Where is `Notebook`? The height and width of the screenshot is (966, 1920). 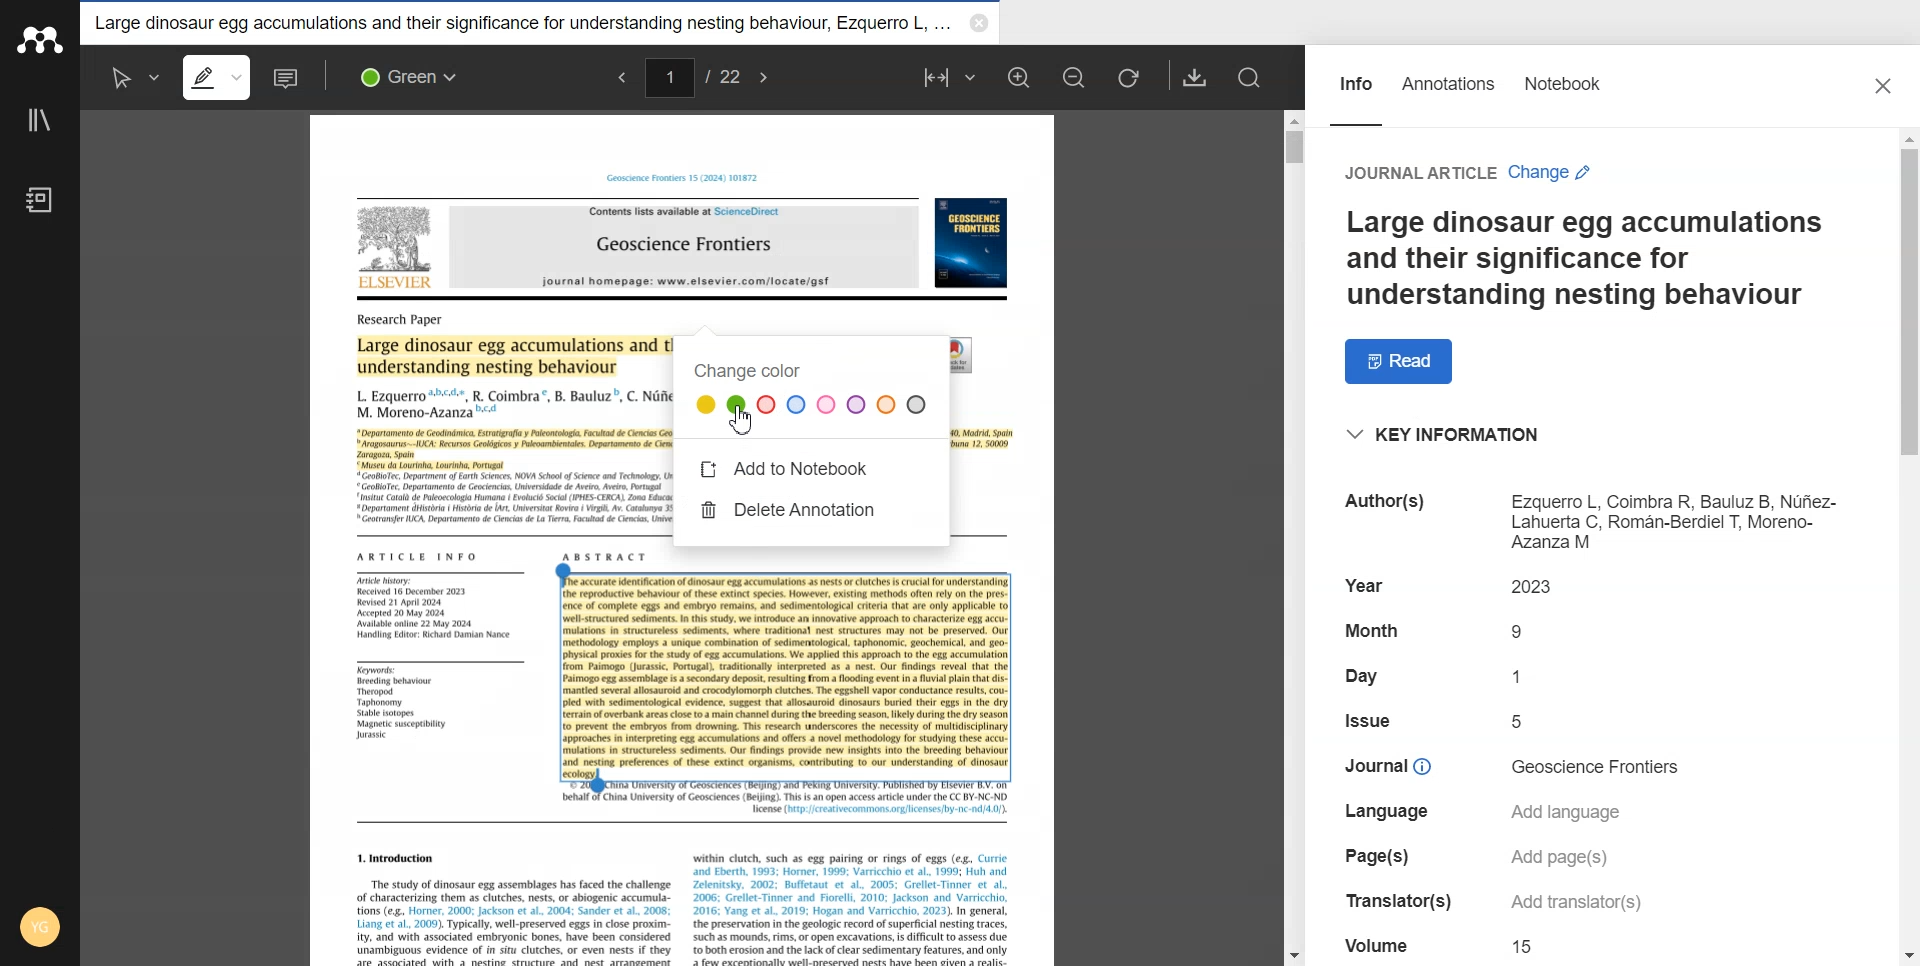
Notebook is located at coordinates (39, 200).